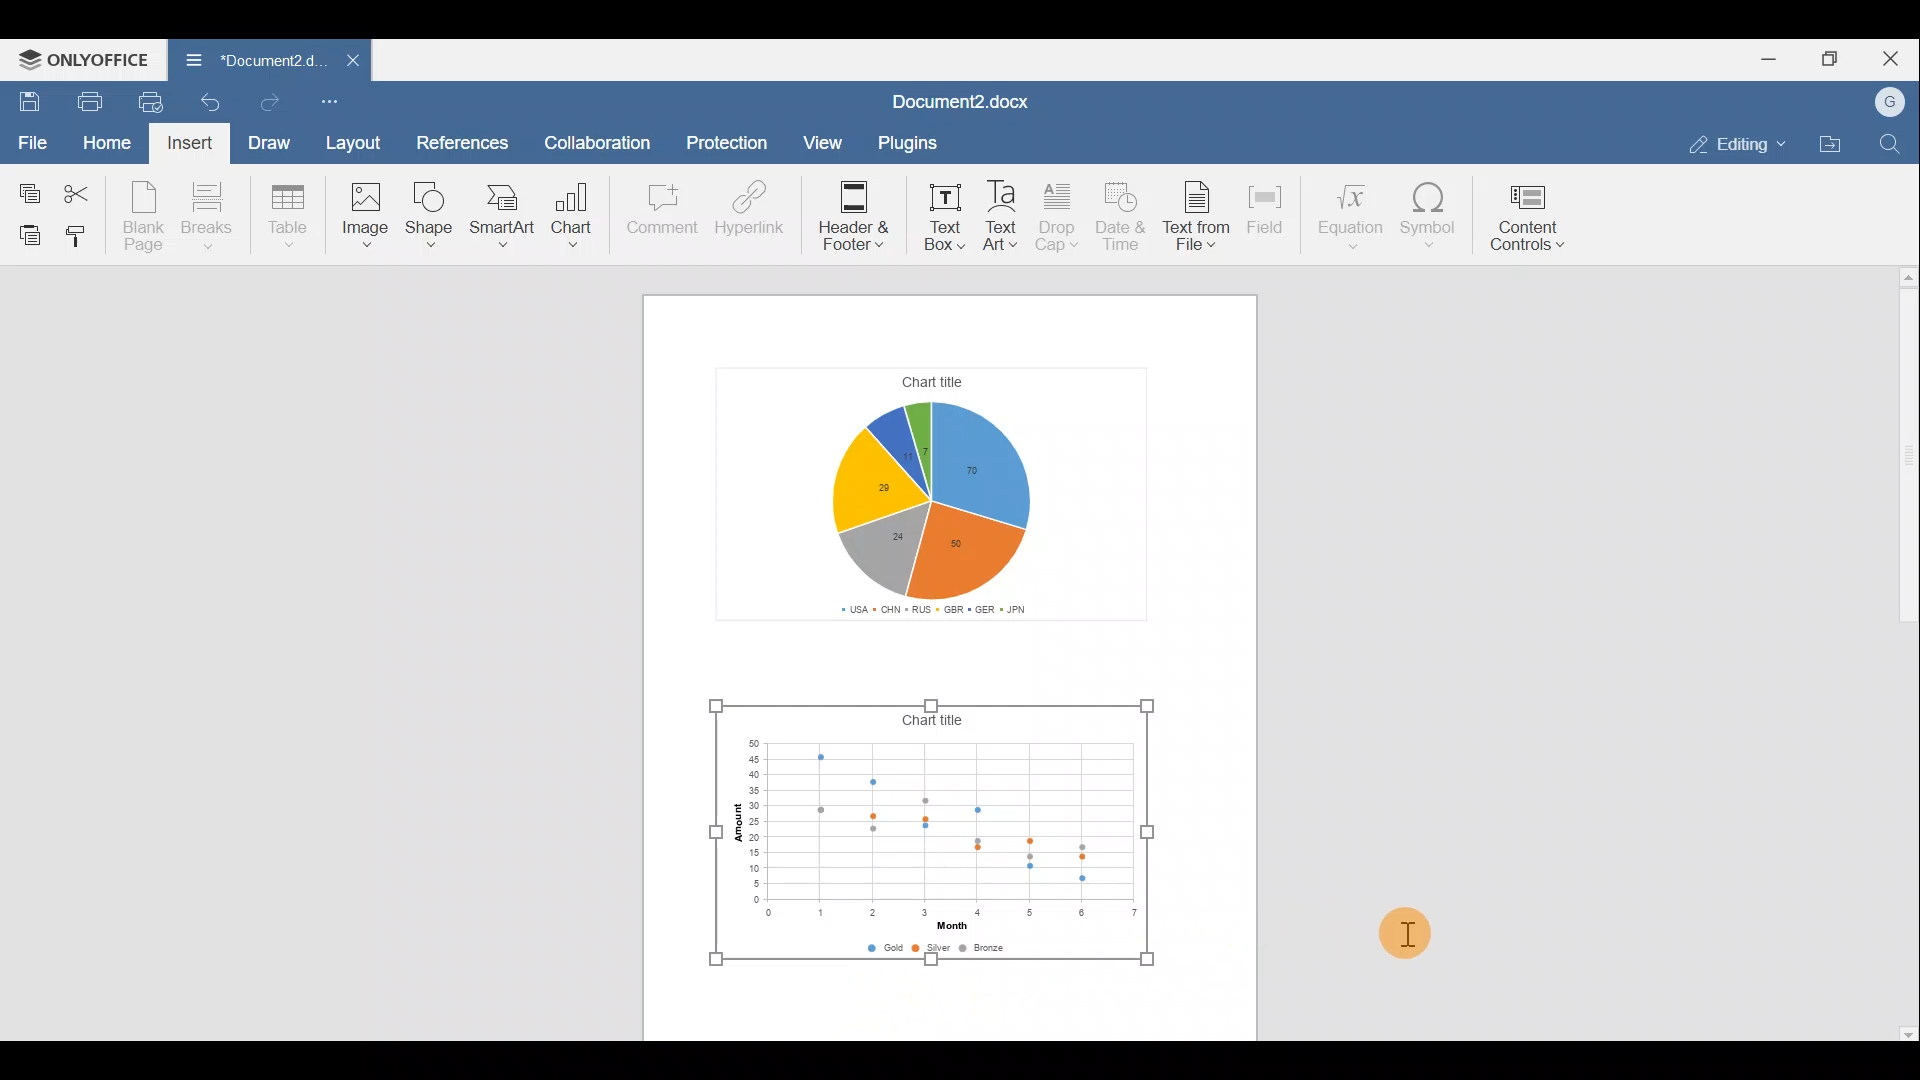  What do you see at coordinates (851, 211) in the screenshot?
I see `Header & footer` at bounding box center [851, 211].